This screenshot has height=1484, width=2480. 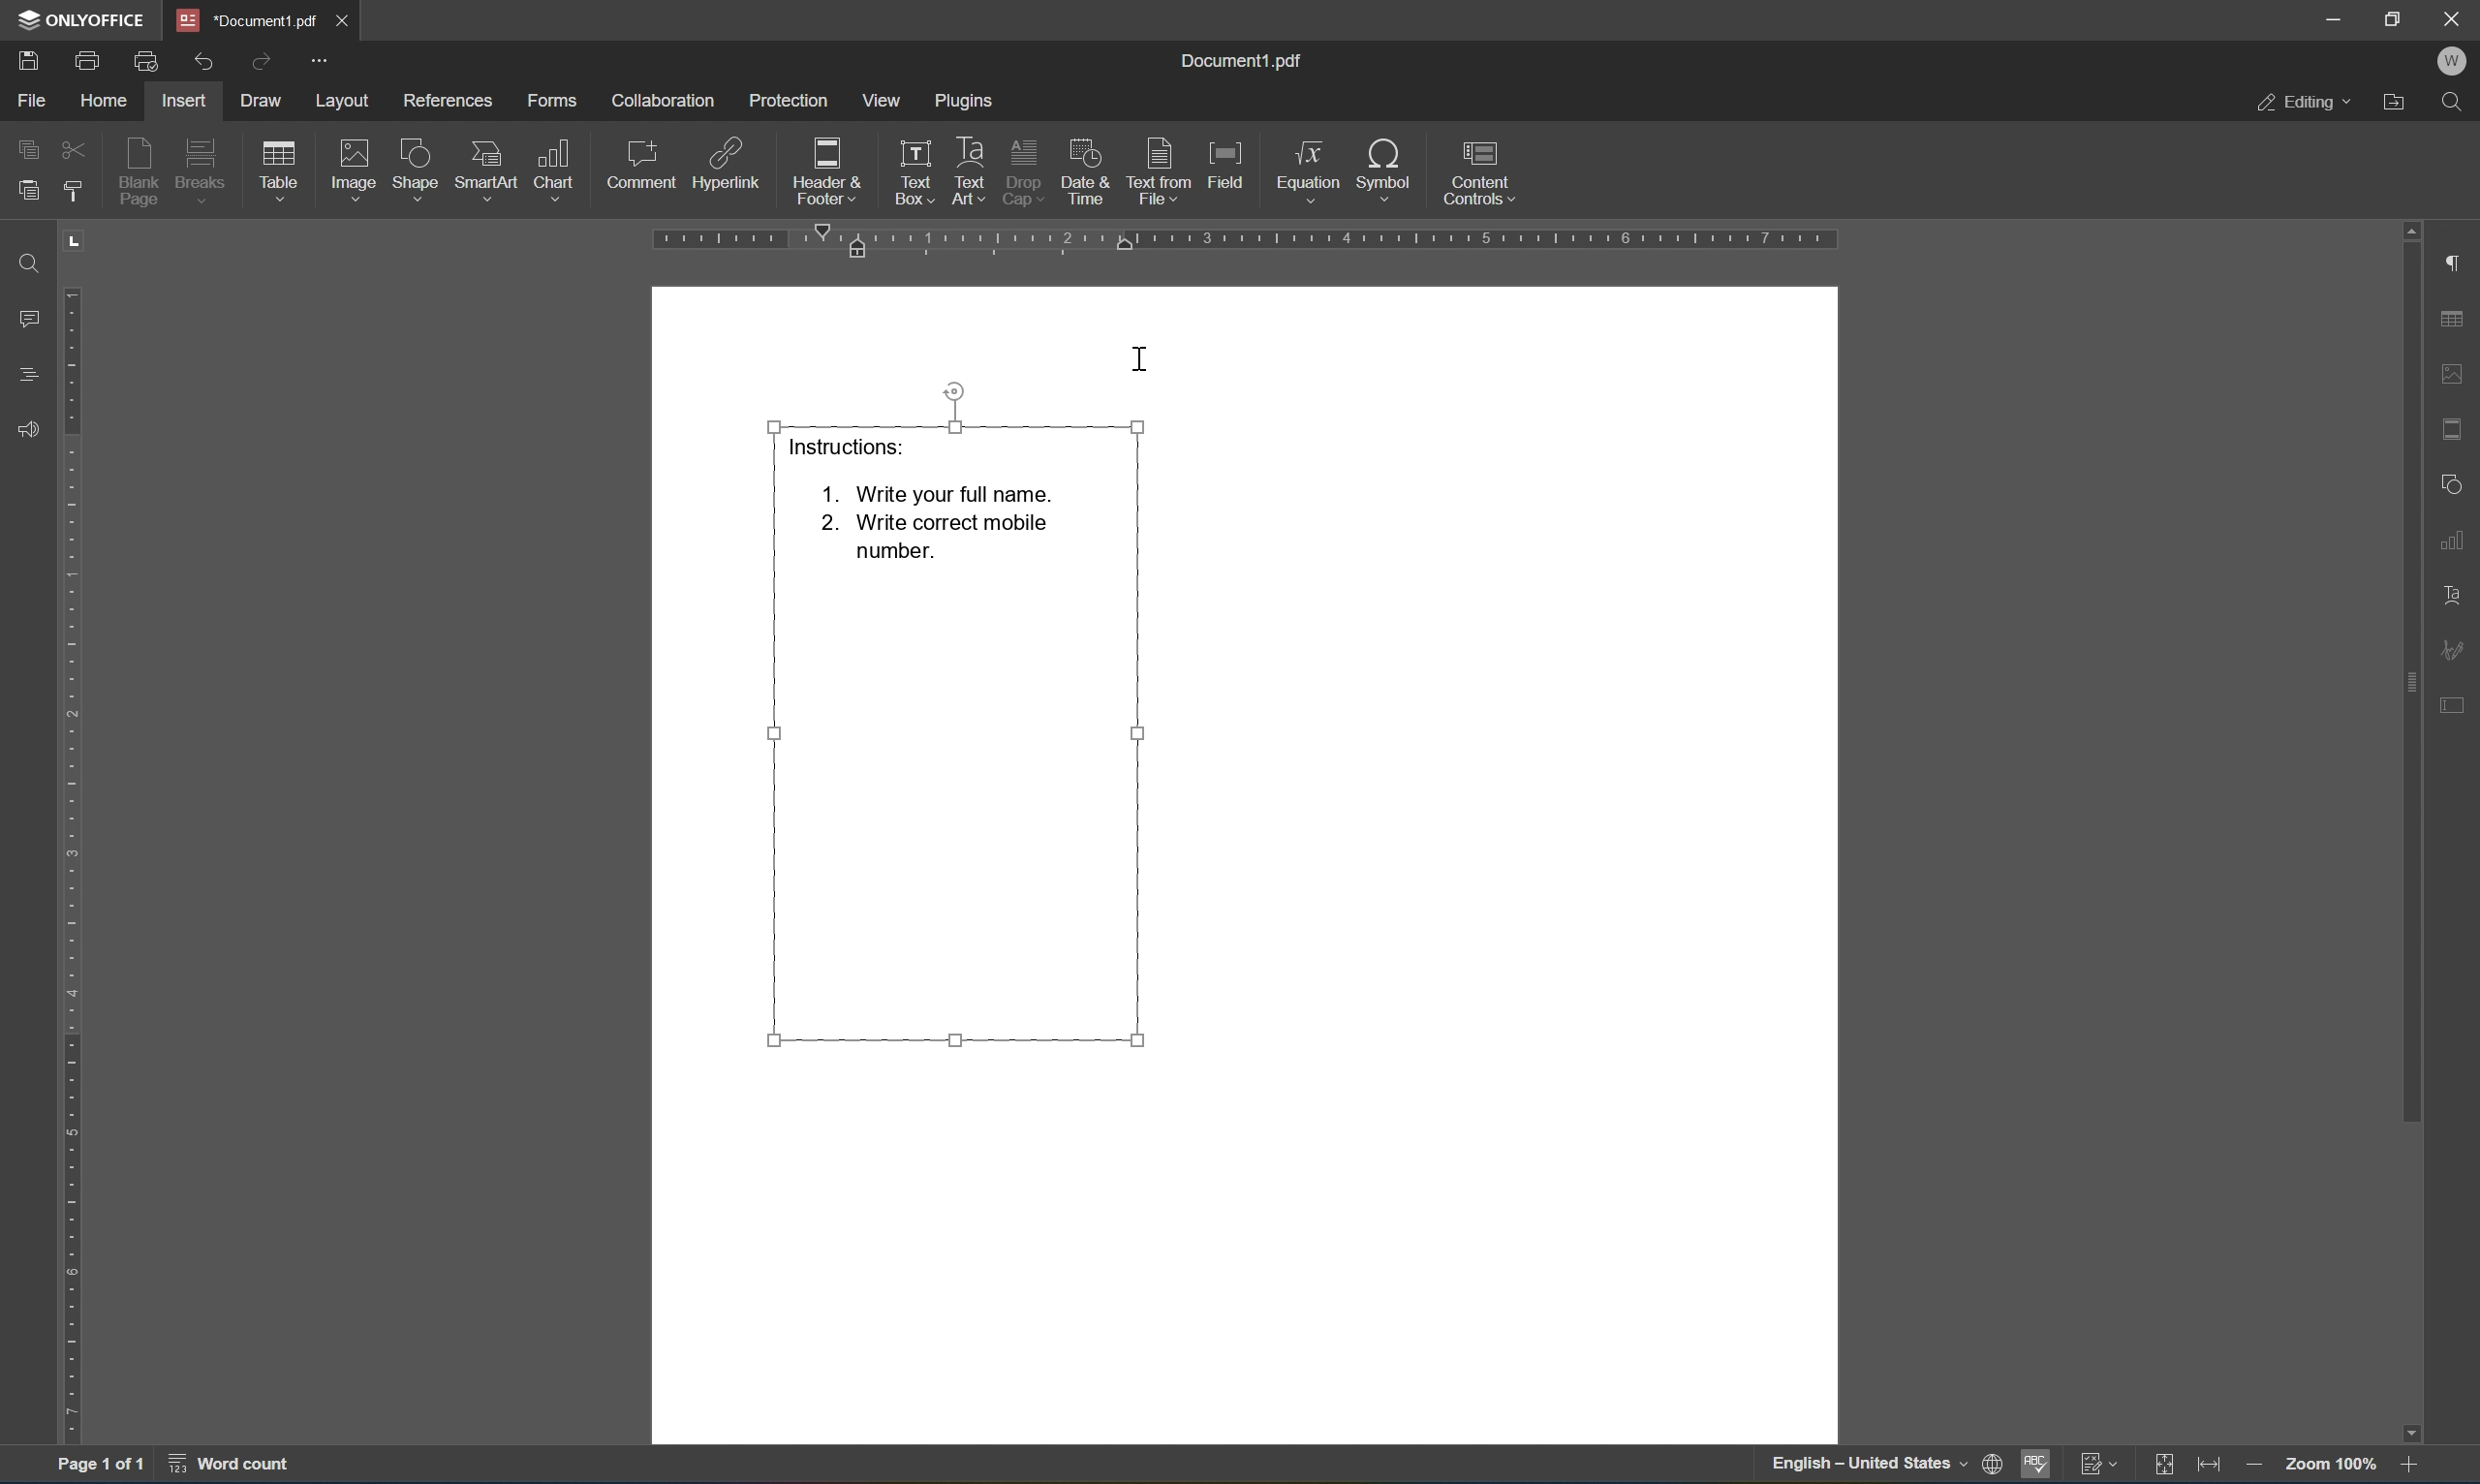 What do you see at coordinates (2100, 1467) in the screenshot?
I see `track changes` at bounding box center [2100, 1467].